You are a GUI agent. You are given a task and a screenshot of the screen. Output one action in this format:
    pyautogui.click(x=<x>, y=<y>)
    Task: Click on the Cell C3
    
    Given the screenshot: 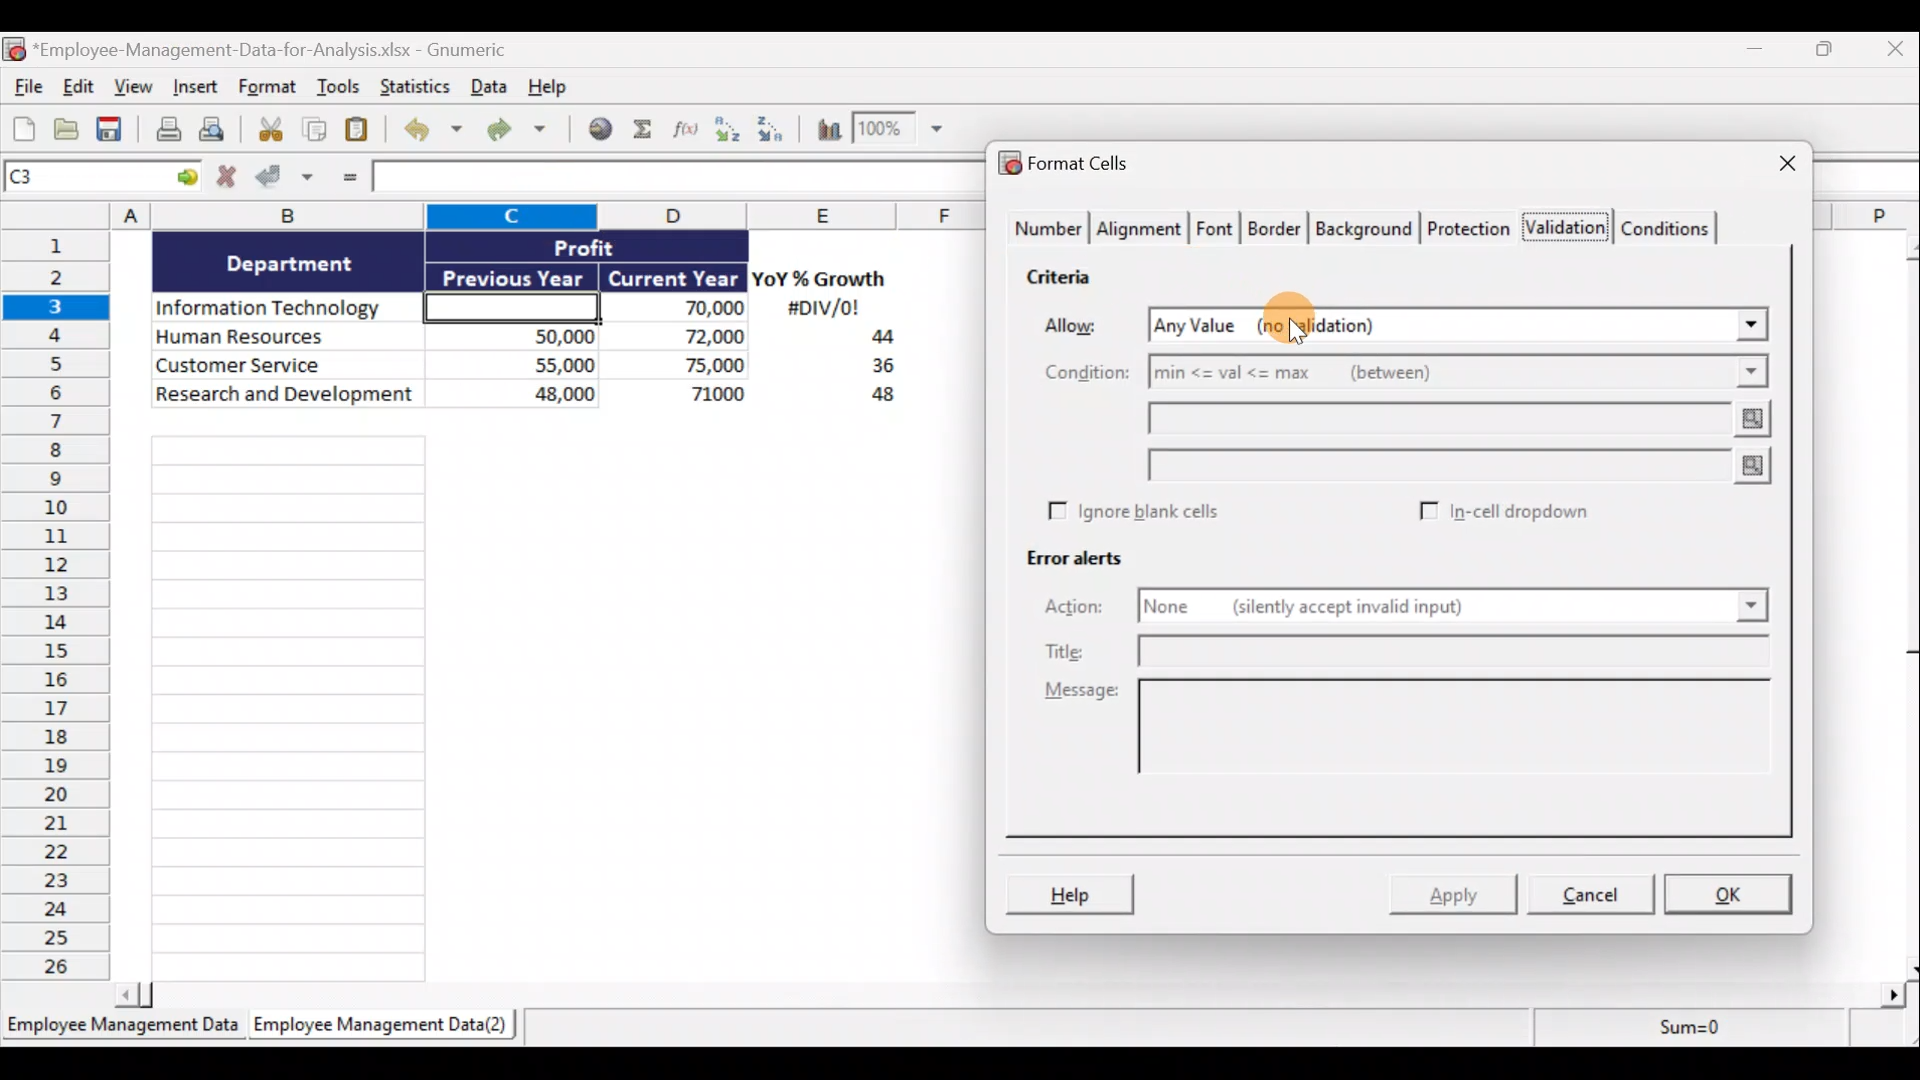 What is the action you would take?
    pyautogui.click(x=506, y=305)
    